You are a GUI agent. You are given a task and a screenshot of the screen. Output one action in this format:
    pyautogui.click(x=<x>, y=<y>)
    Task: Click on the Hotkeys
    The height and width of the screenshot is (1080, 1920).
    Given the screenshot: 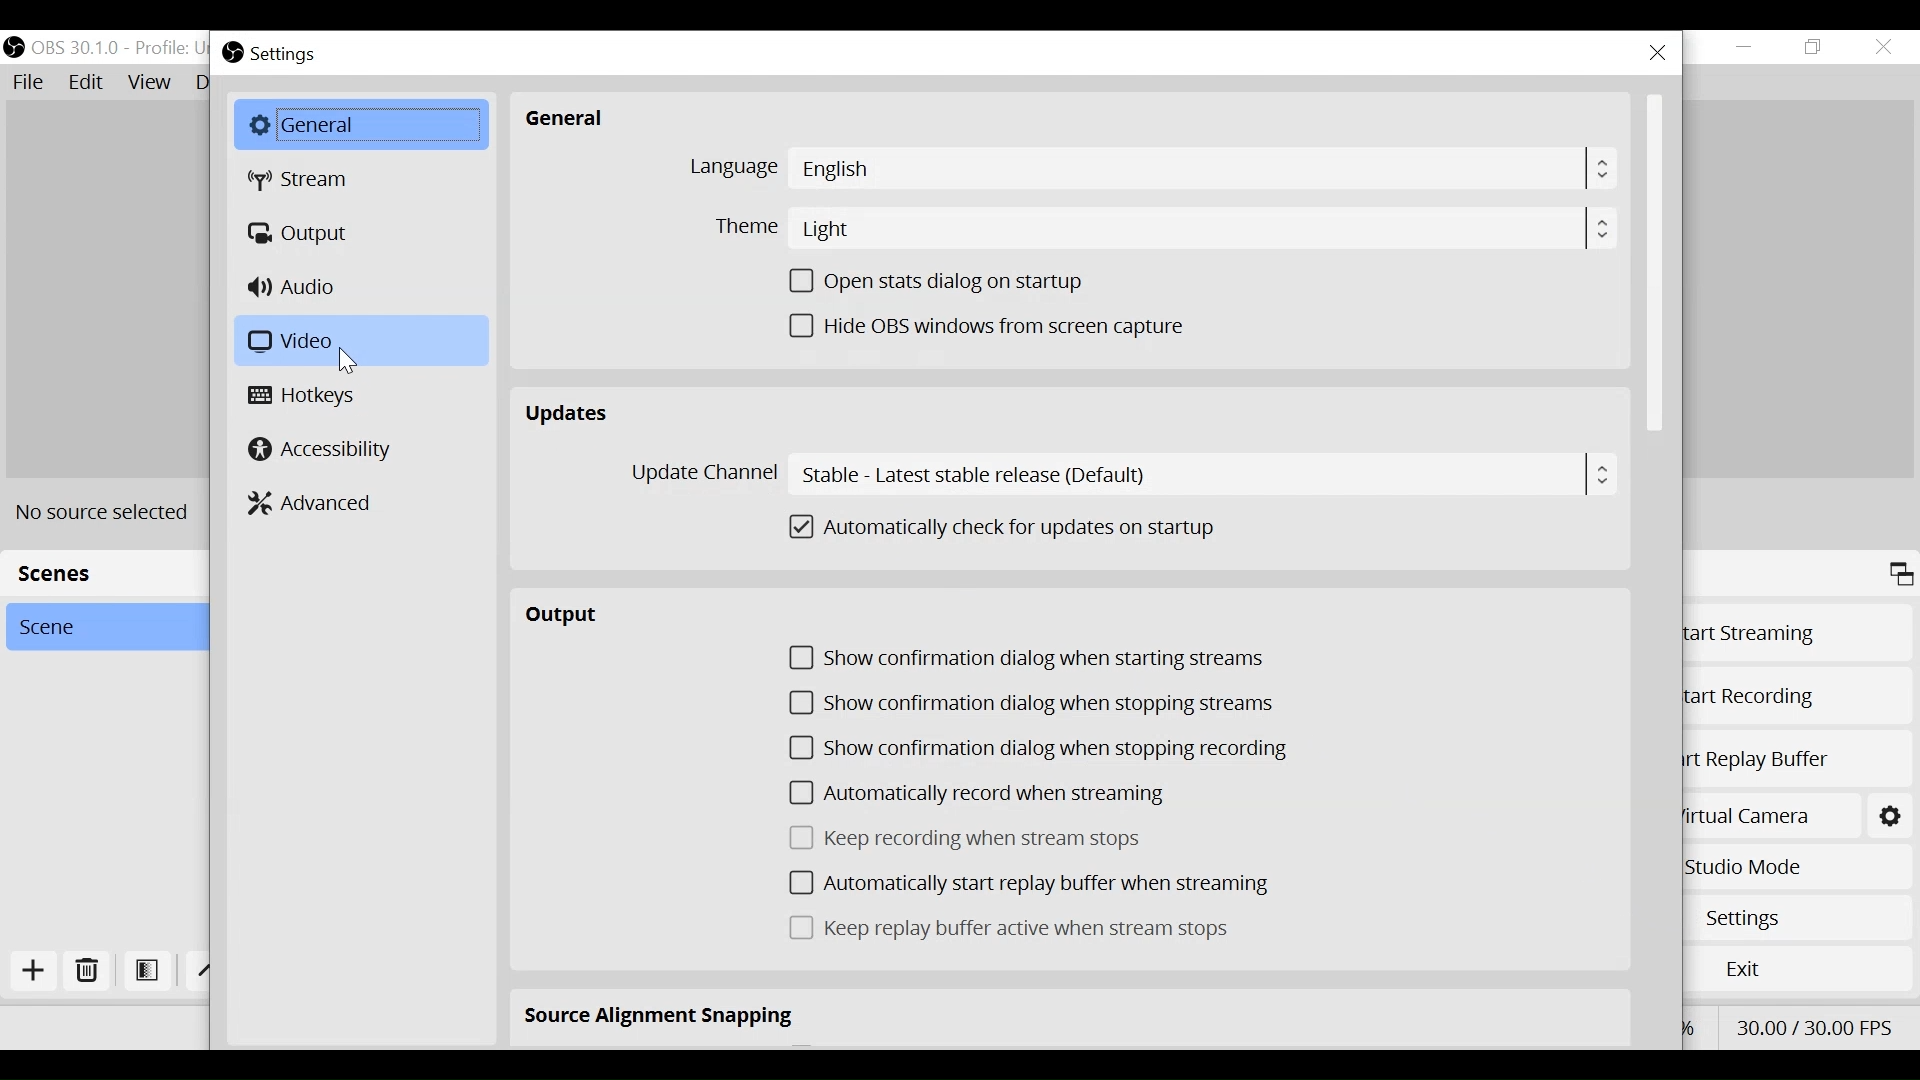 What is the action you would take?
    pyautogui.click(x=307, y=397)
    